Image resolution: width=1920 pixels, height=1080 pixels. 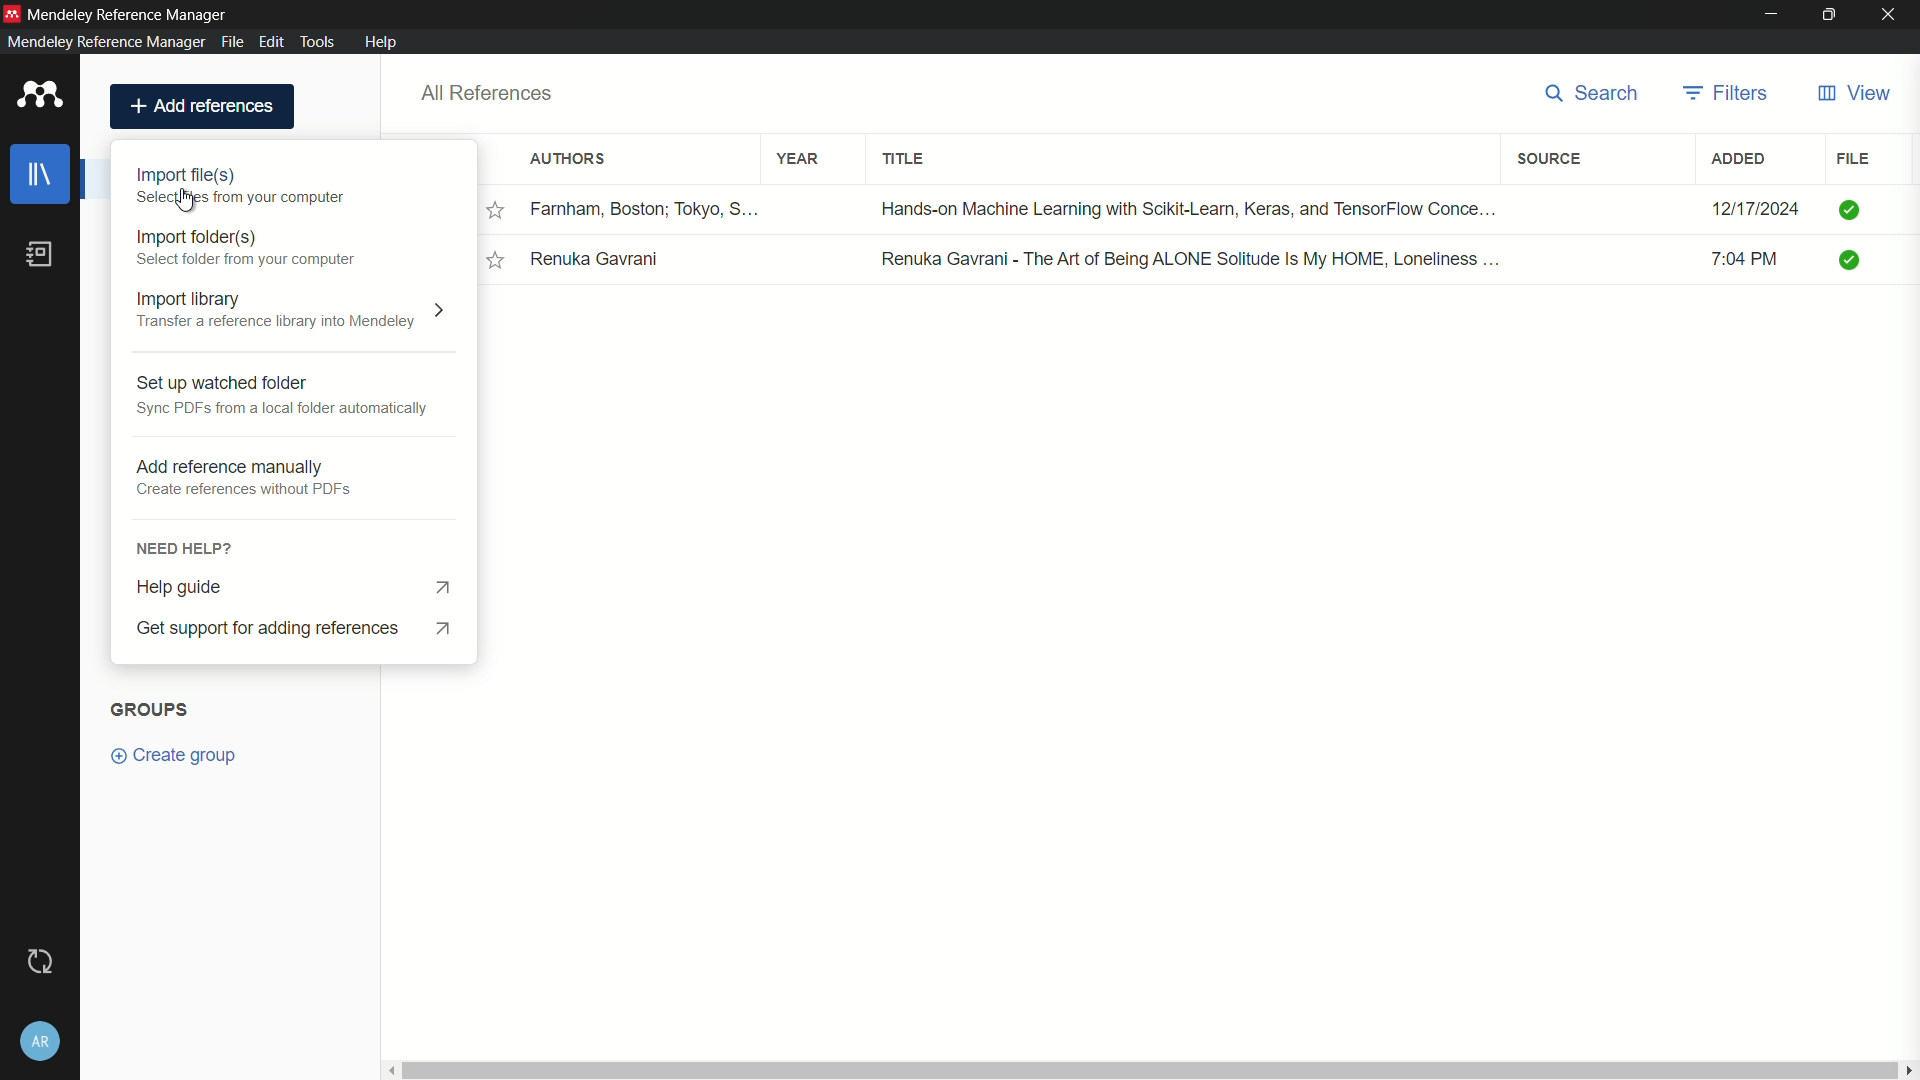 What do you see at coordinates (129, 16) in the screenshot?
I see `mendeley reference manager` at bounding box center [129, 16].